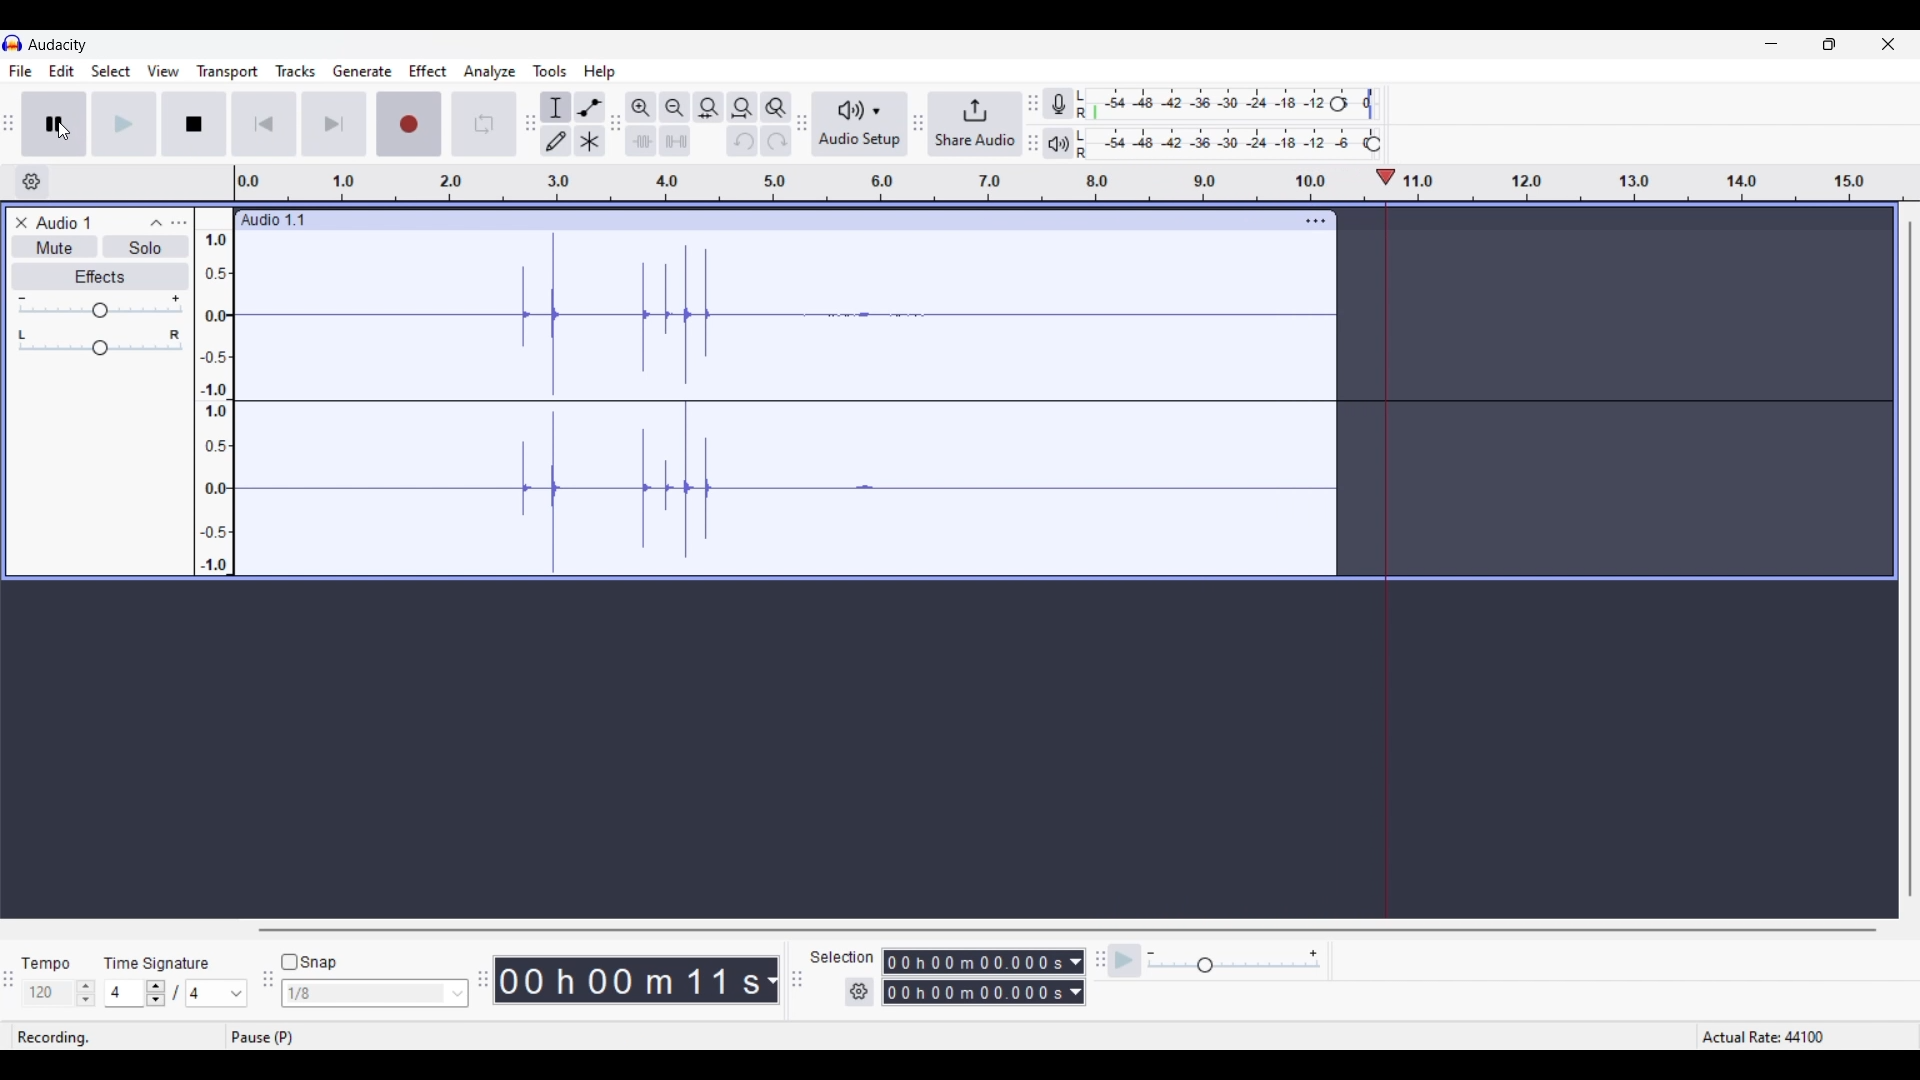  Describe the element at coordinates (709, 107) in the screenshot. I see `Fit selection to width` at that location.